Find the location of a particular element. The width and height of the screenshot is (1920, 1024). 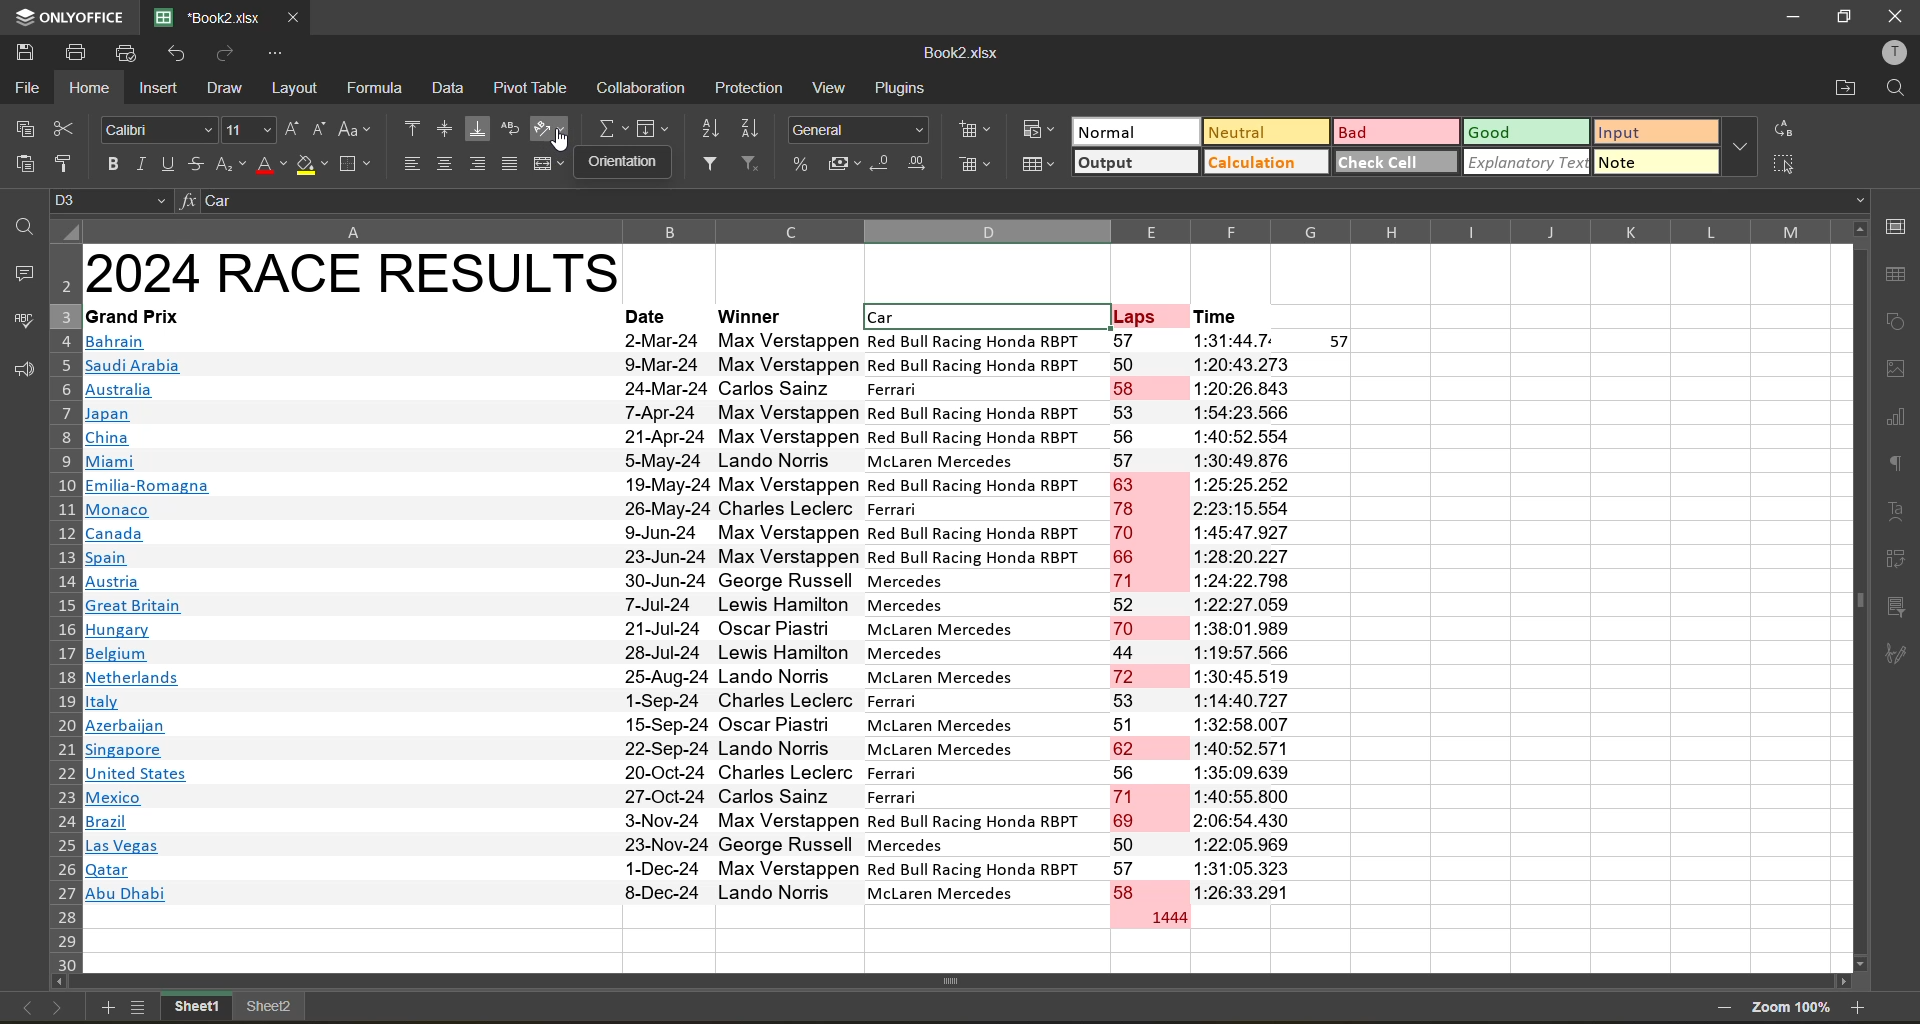

align bottom is located at coordinates (476, 127).